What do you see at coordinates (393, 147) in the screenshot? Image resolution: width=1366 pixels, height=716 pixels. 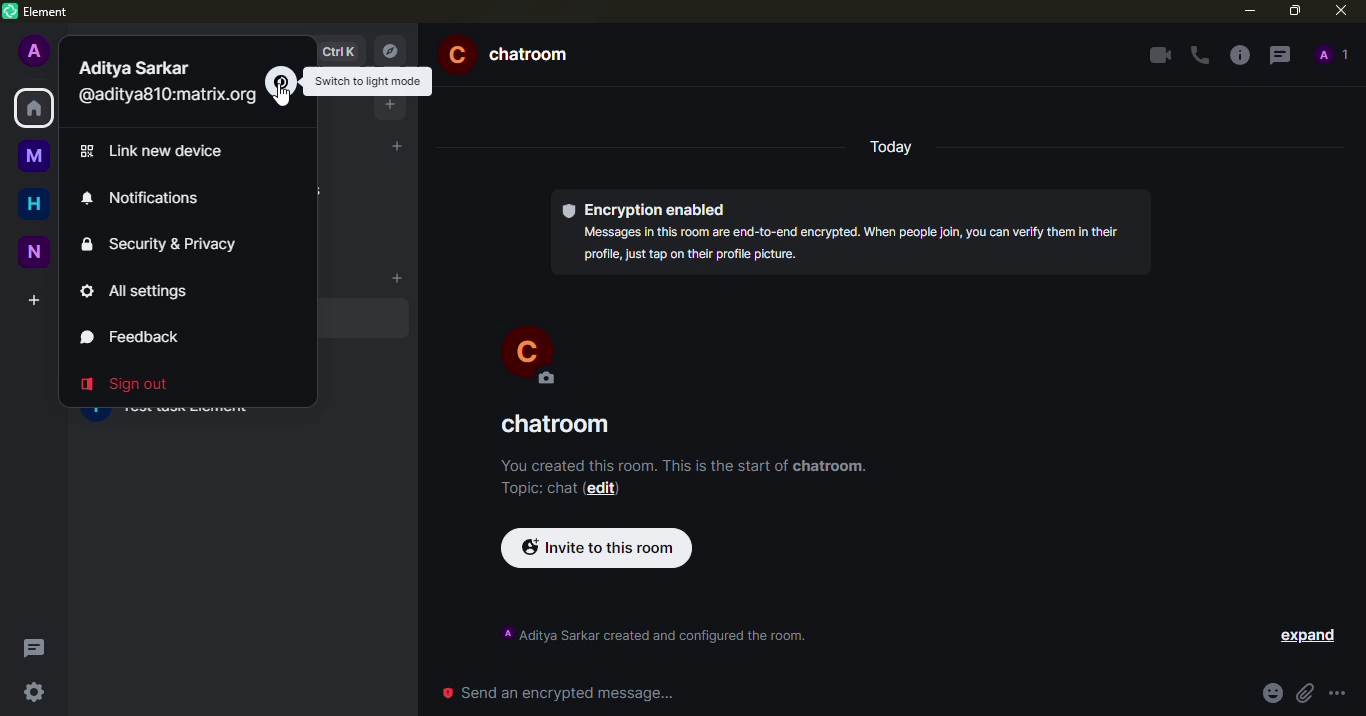 I see `start chat` at bounding box center [393, 147].